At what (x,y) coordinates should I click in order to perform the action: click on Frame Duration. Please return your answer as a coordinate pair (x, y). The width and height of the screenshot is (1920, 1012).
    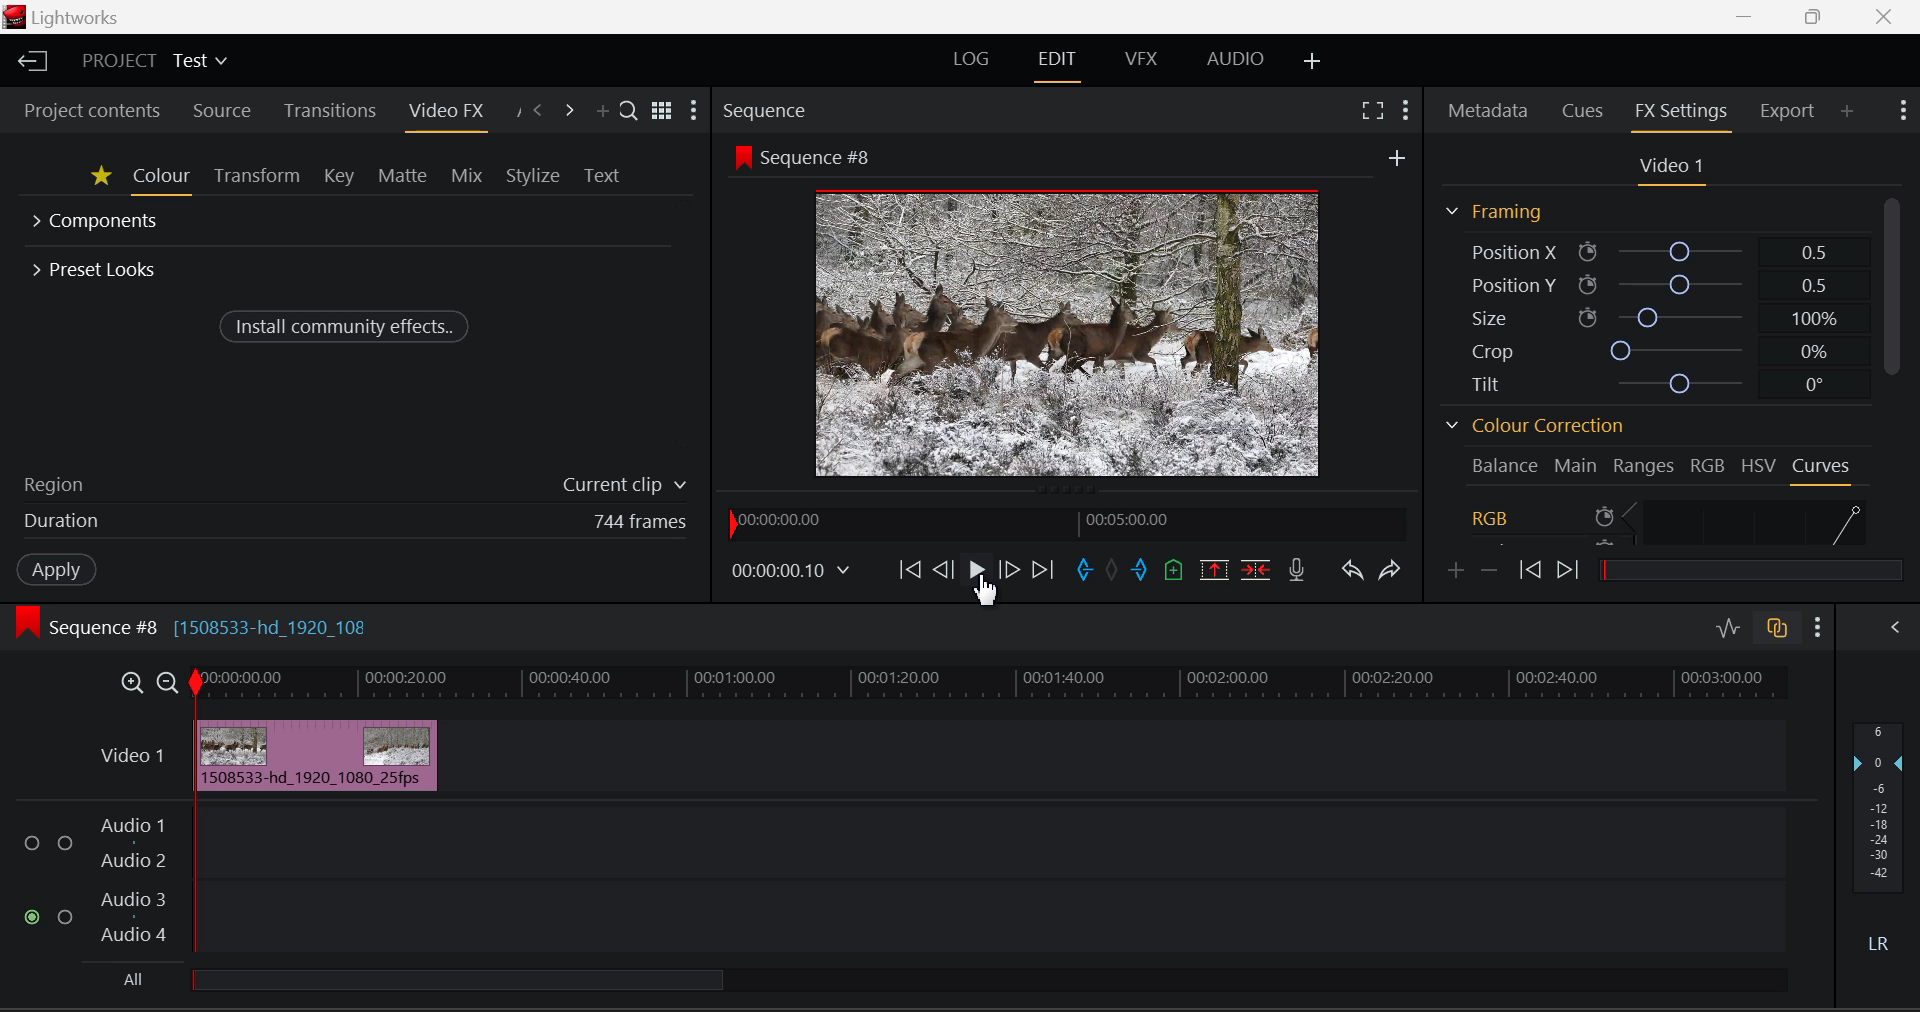
    Looking at the image, I should click on (355, 522).